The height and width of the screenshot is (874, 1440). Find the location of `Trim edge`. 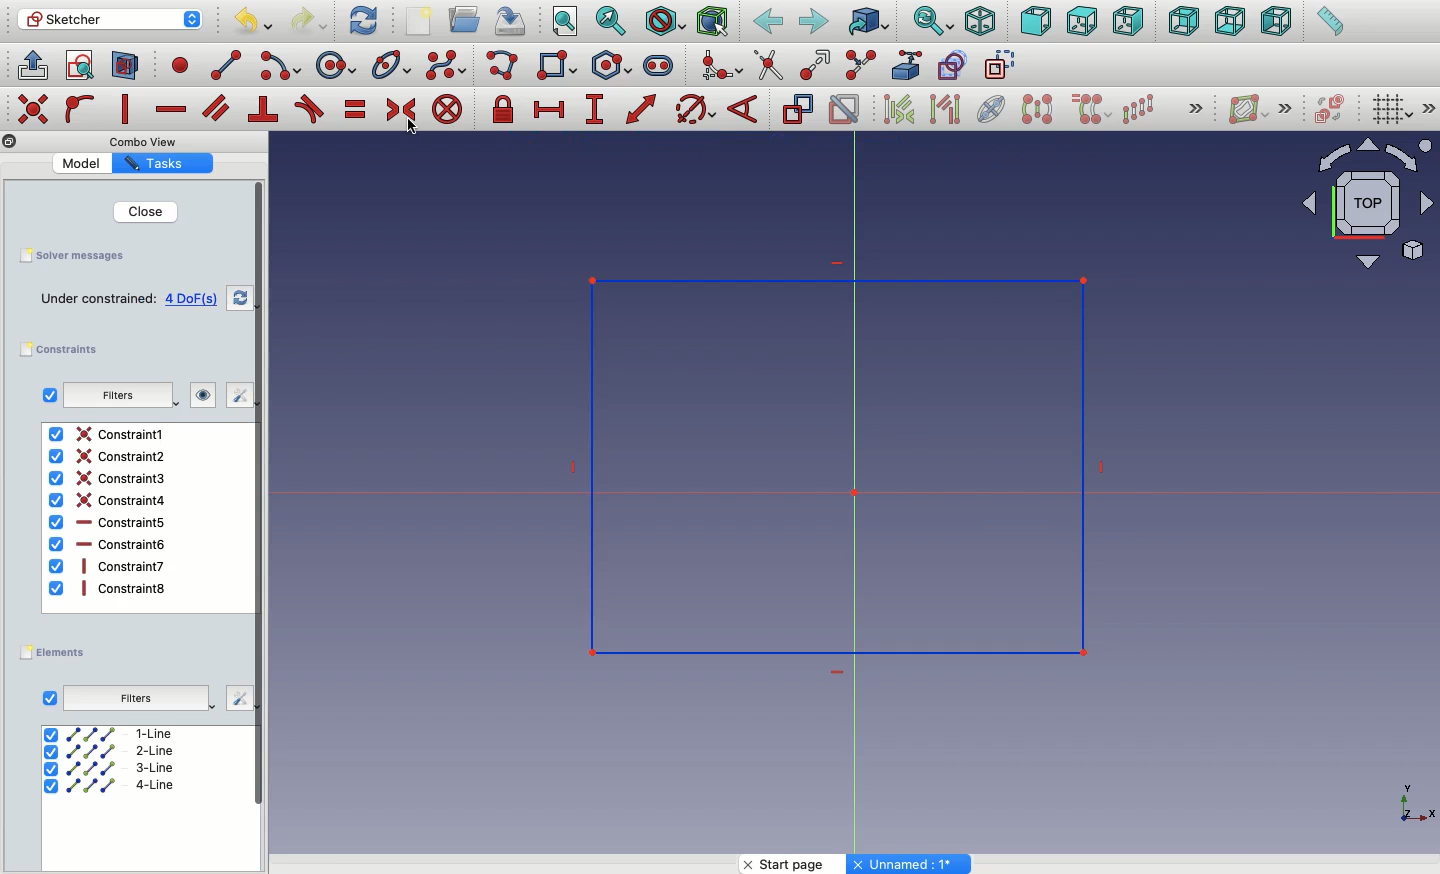

Trim edge is located at coordinates (769, 65).